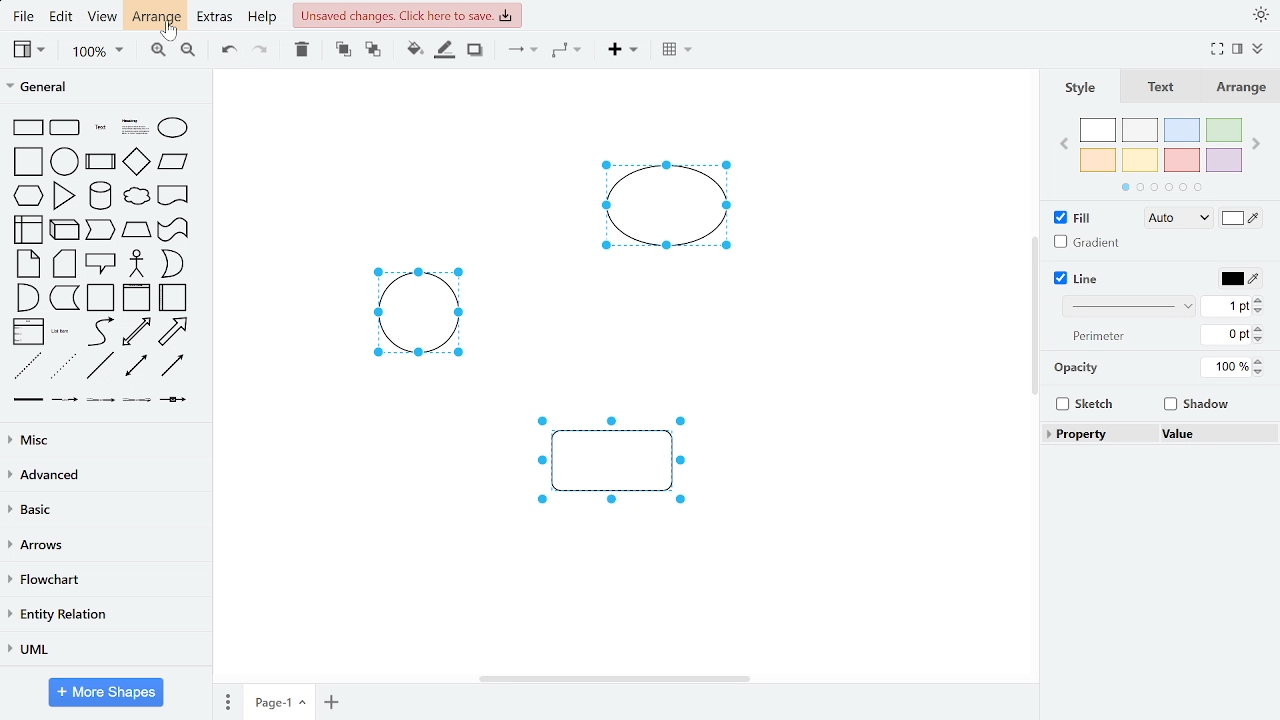 The width and height of the screenshot is (1280, 720). What do you see at coordinates (1258, 15) in the screenshot?
I see `appearance` at bounding box center [1258, 15].